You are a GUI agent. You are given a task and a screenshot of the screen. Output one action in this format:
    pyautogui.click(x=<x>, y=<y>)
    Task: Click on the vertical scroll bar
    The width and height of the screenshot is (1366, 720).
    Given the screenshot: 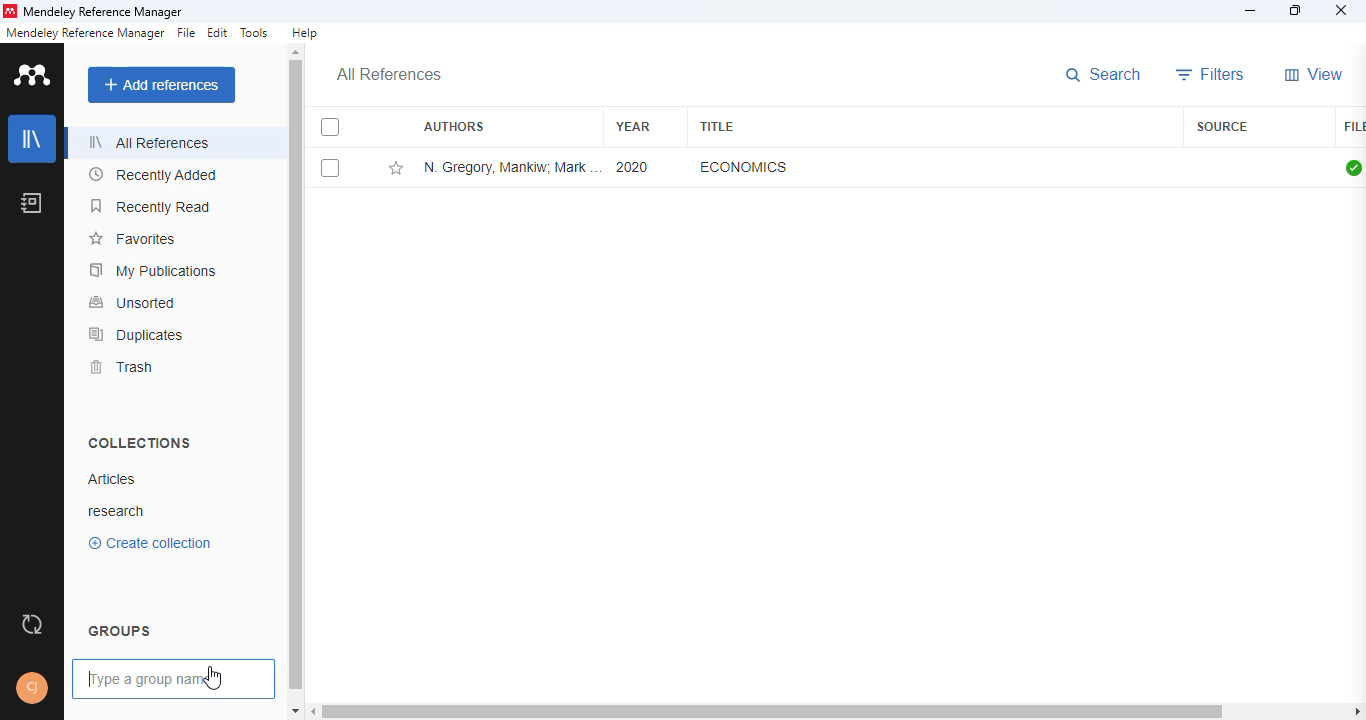 What is the action you would take?
    pyautogui.click(x=295, y=380)
    